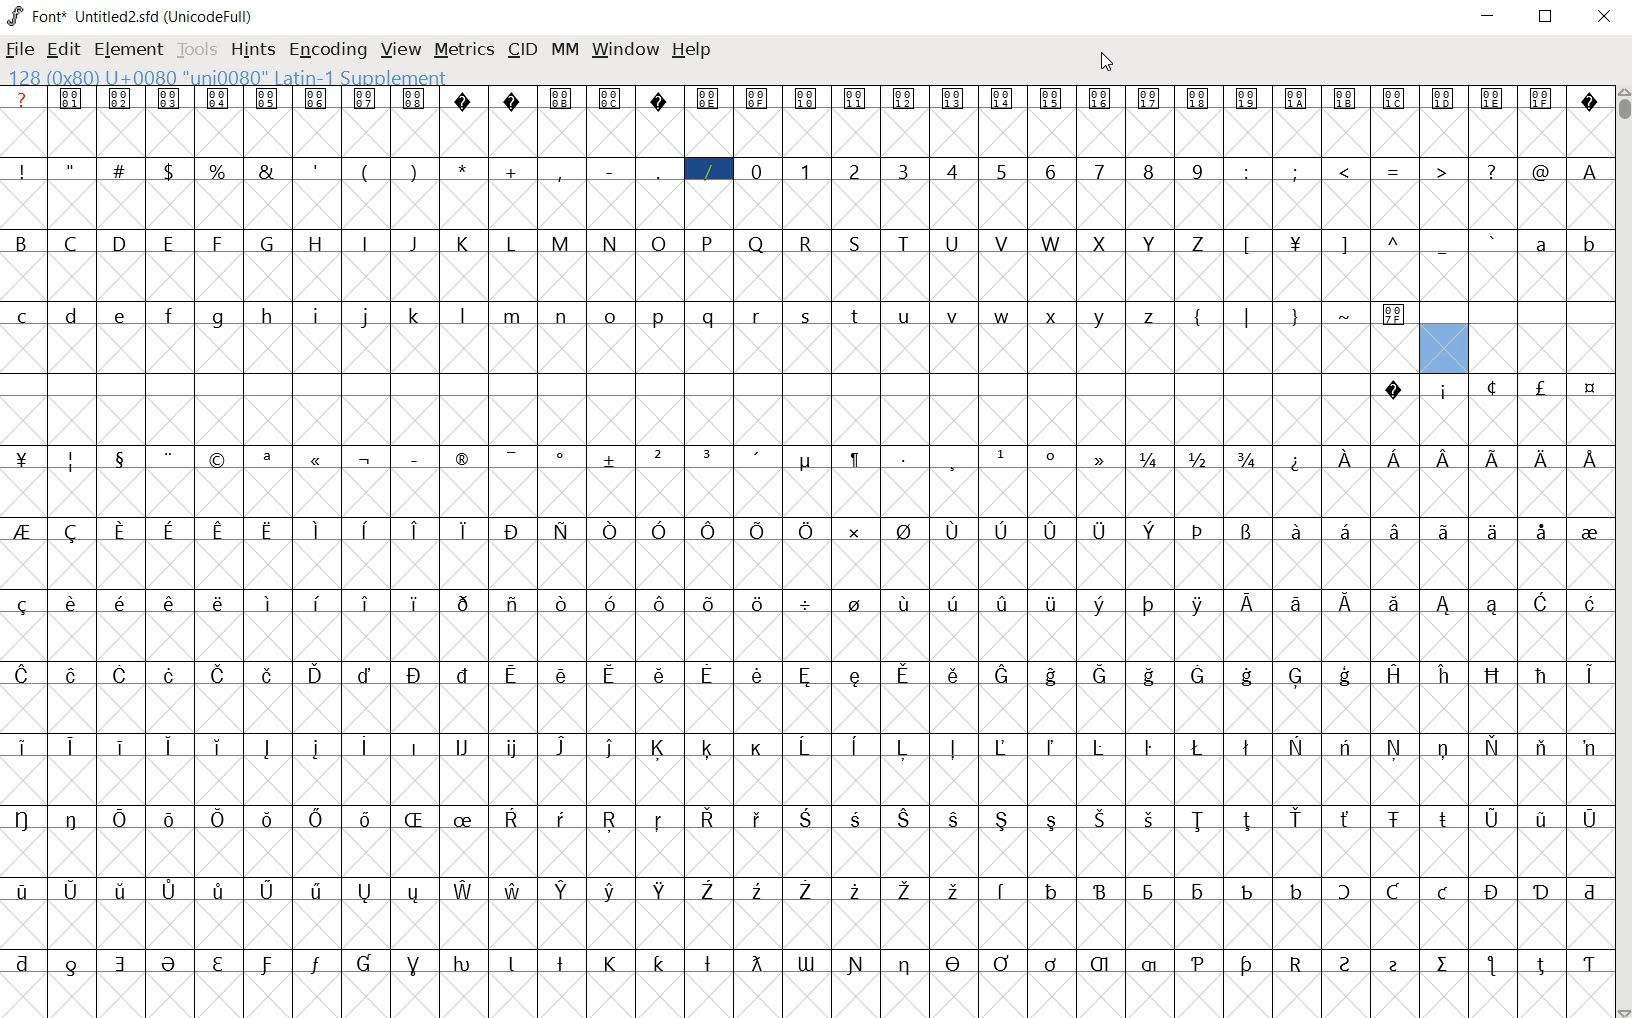 Image resolution: width=1632 pixels, height=1018 pixels. I want to click on glyph, so click(317, 603).